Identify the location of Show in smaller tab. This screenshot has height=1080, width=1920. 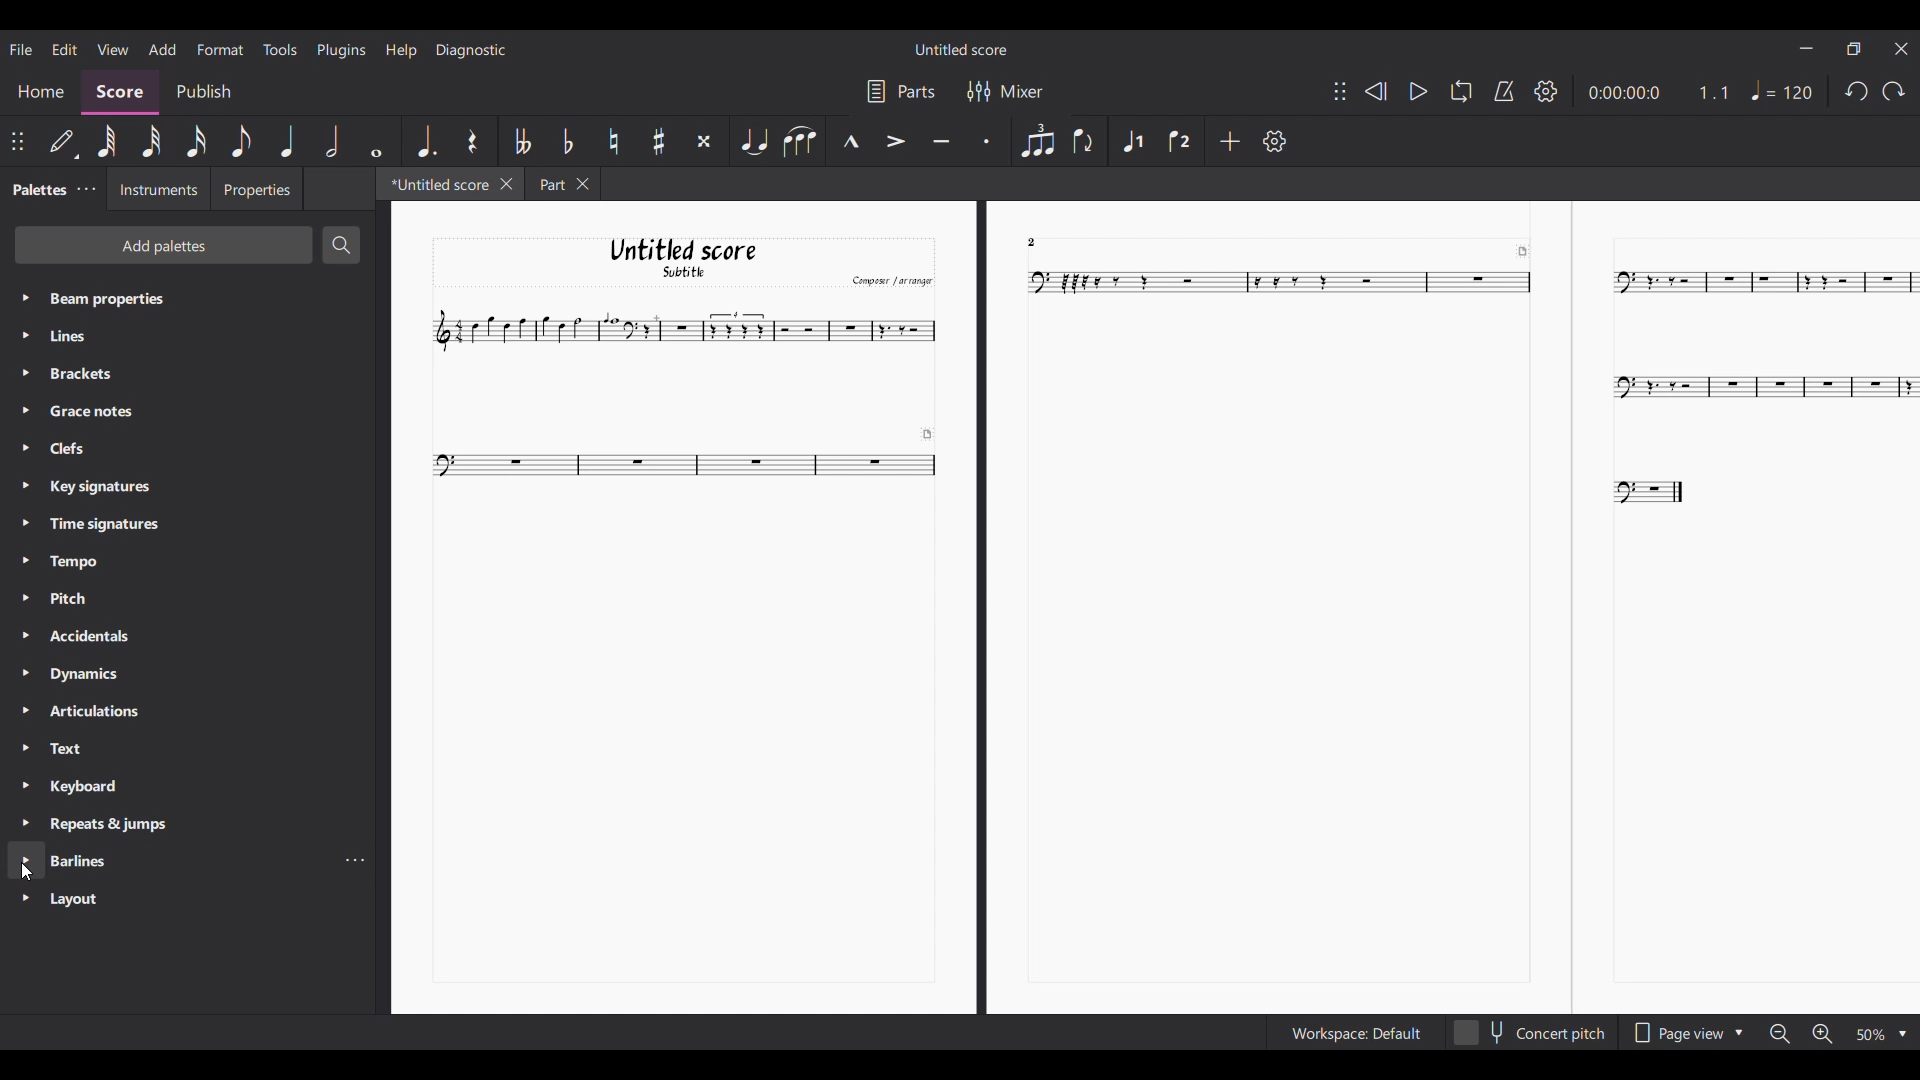
(1855, 49).